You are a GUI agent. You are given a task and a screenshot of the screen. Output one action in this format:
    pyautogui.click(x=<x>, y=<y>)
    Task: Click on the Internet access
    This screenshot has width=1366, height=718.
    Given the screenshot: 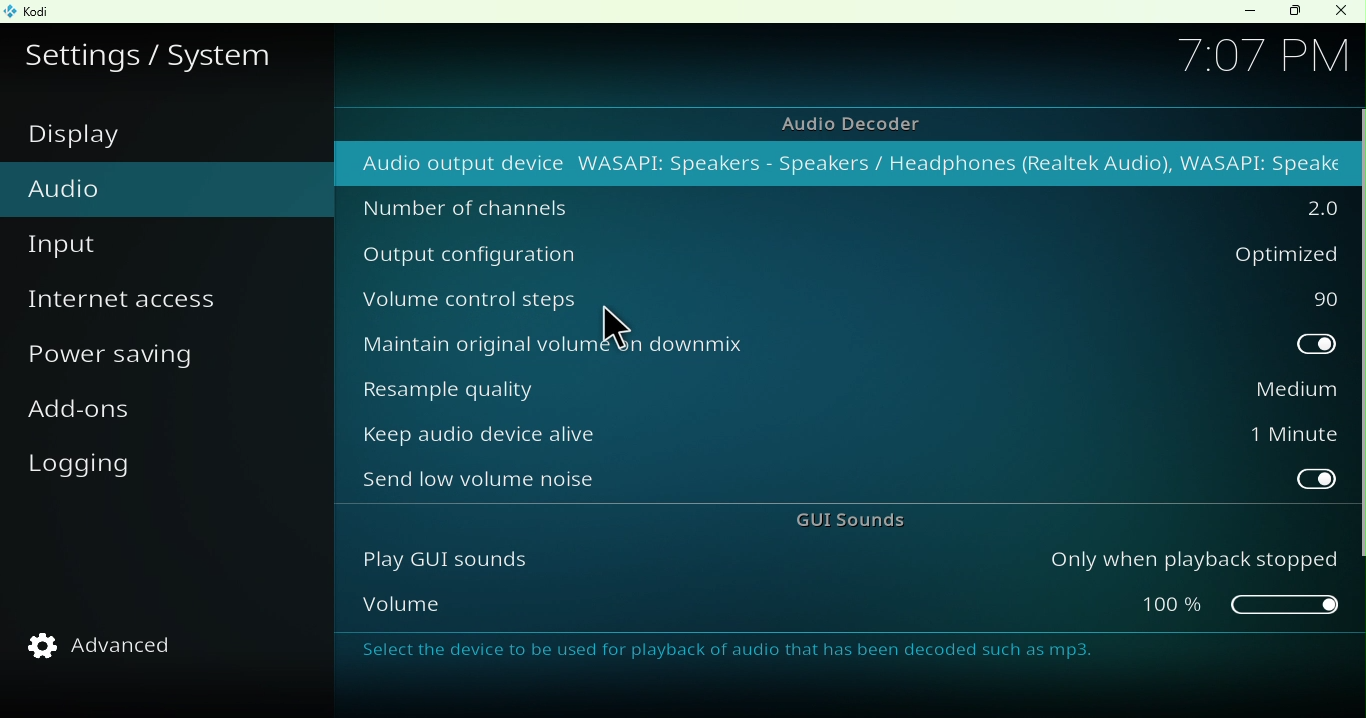 What is the action you would take?
    pyautogui.click(x=118, y=302)
    